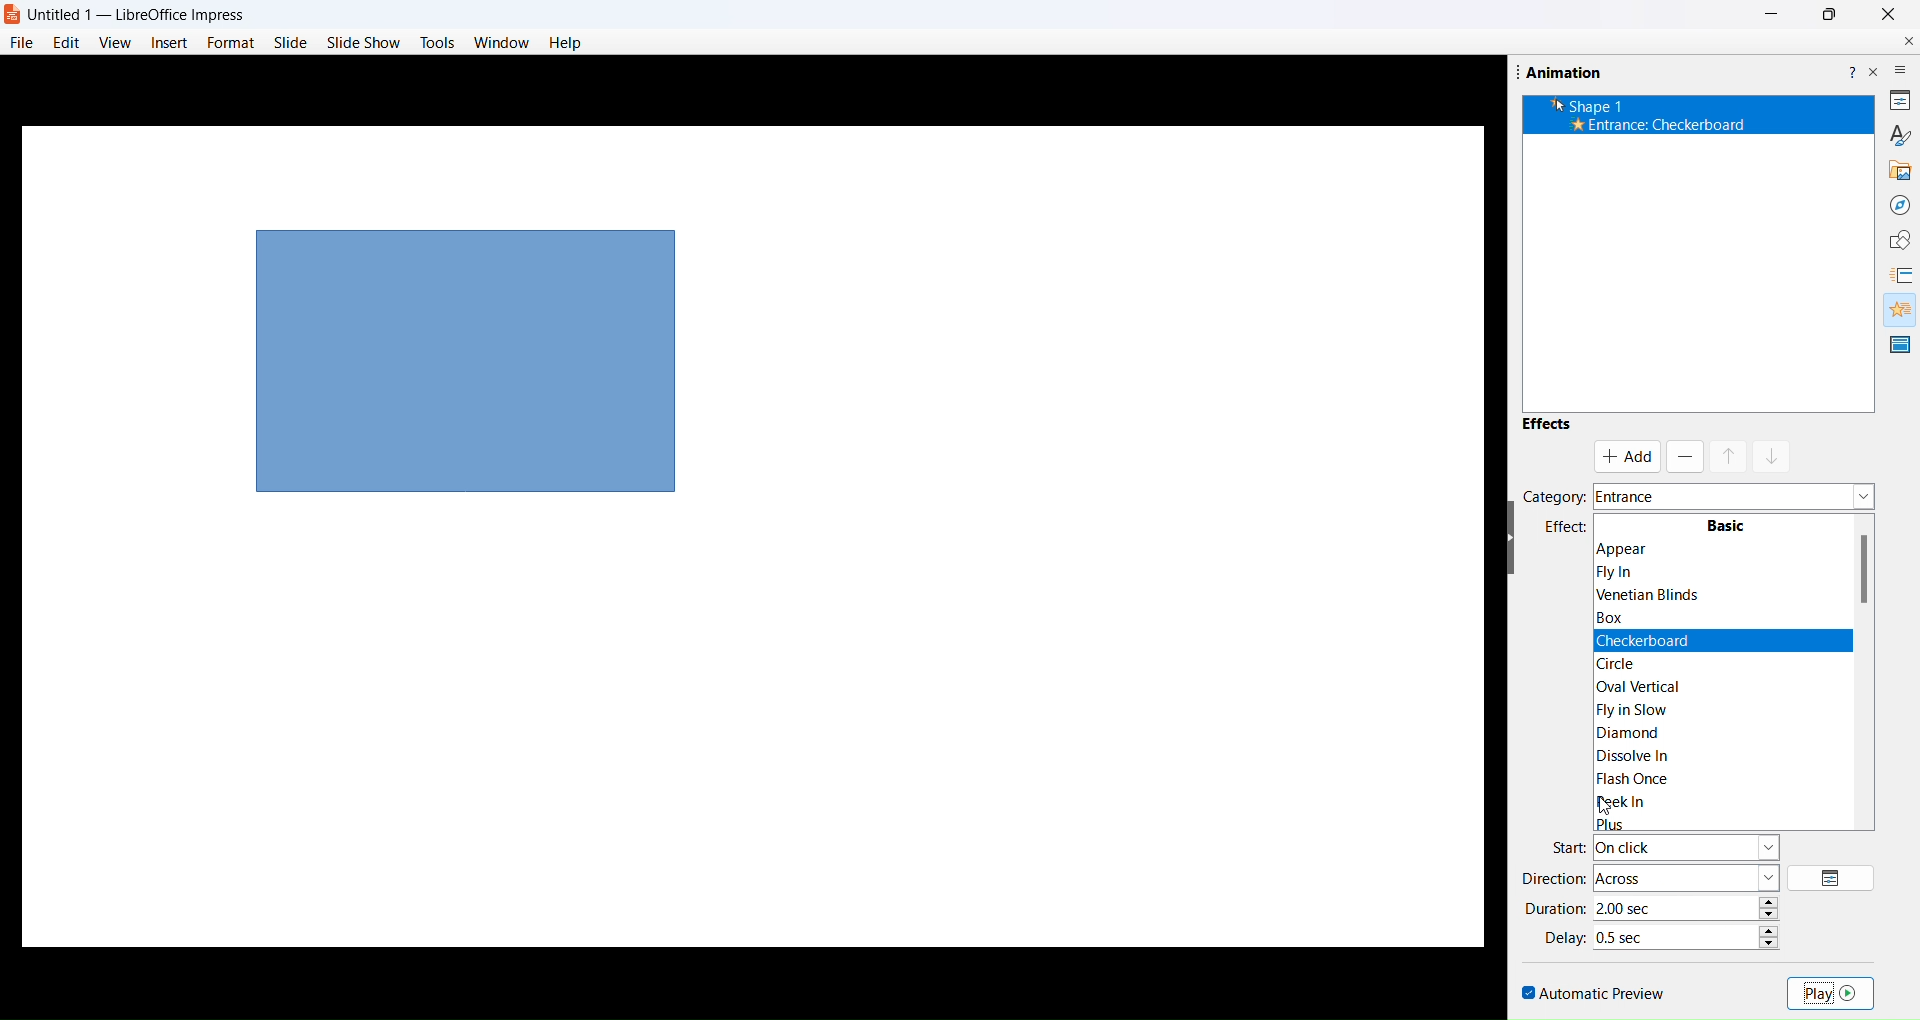 The image size is (1920, 1020). Describe the element at coordinates (1830, 14) in the screenshot. I see `maximize` at that location.